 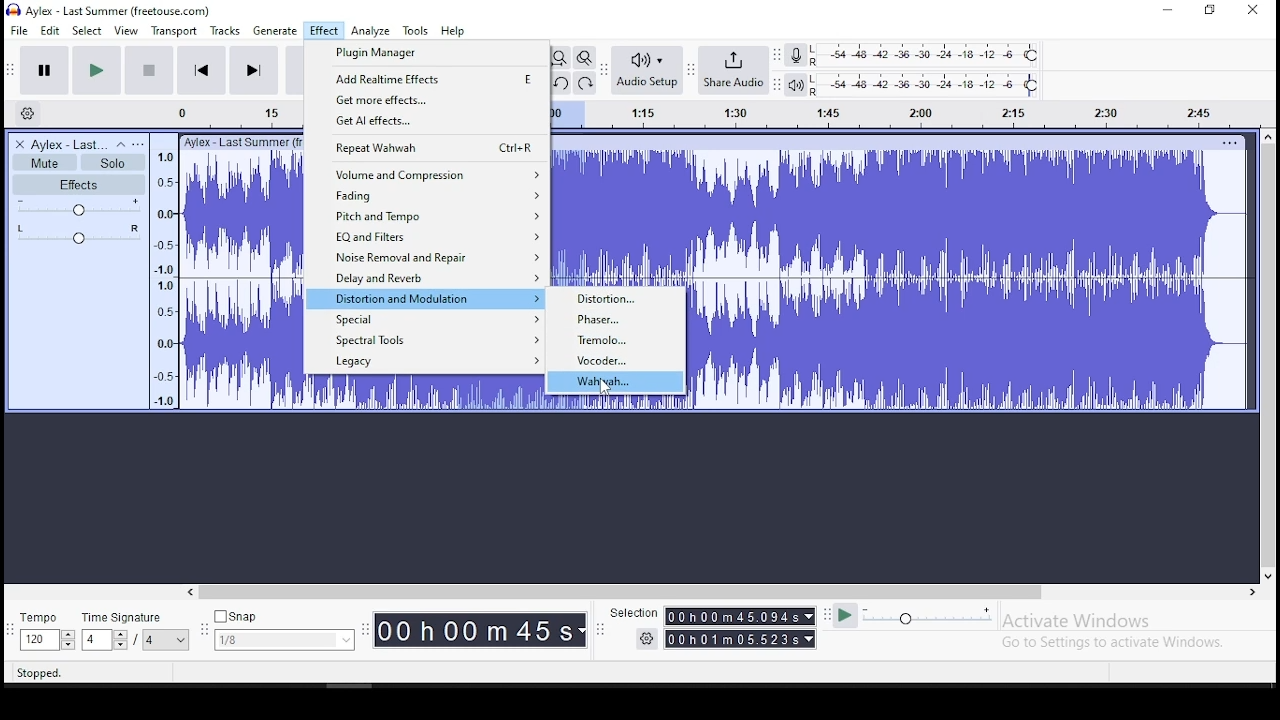 What do you see at coordinates (20, 30) in the screenshot?
I see `file` at bounding box center [20, 30].